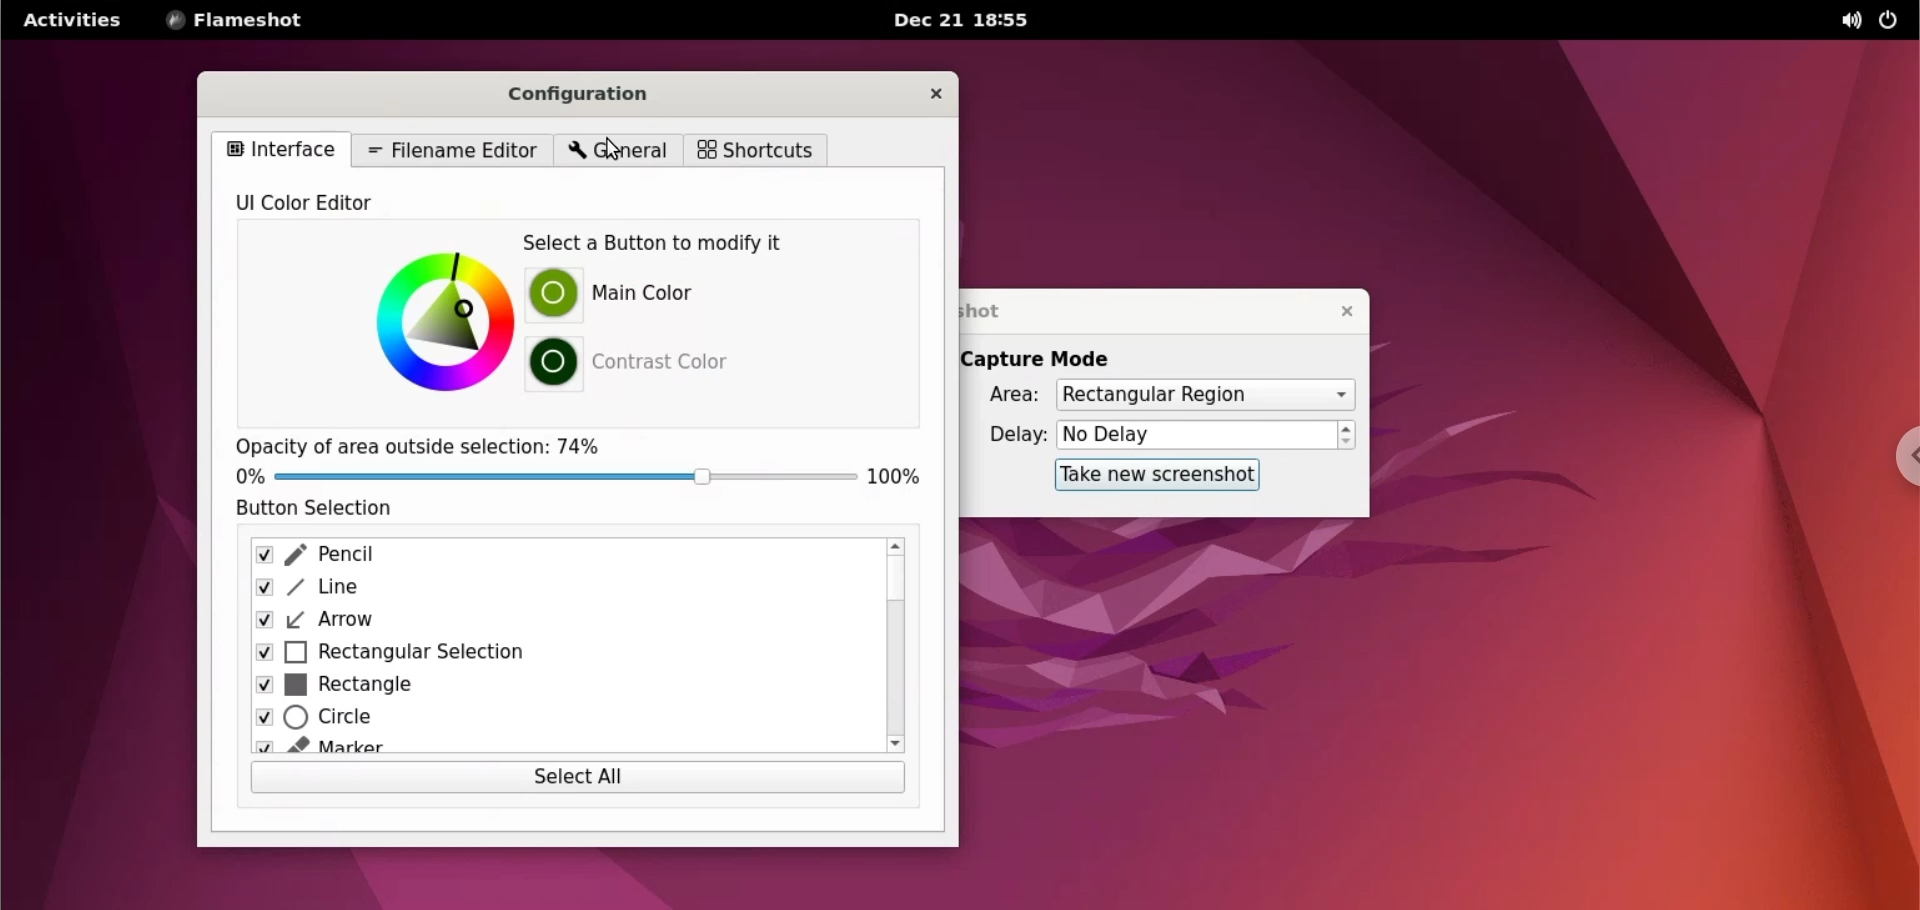 The width and height of the screenshot is (1920, 910). What do you see at coordinates (617, 144) in the screenshot?
I see `cursor` at bounding box center [617, 144].